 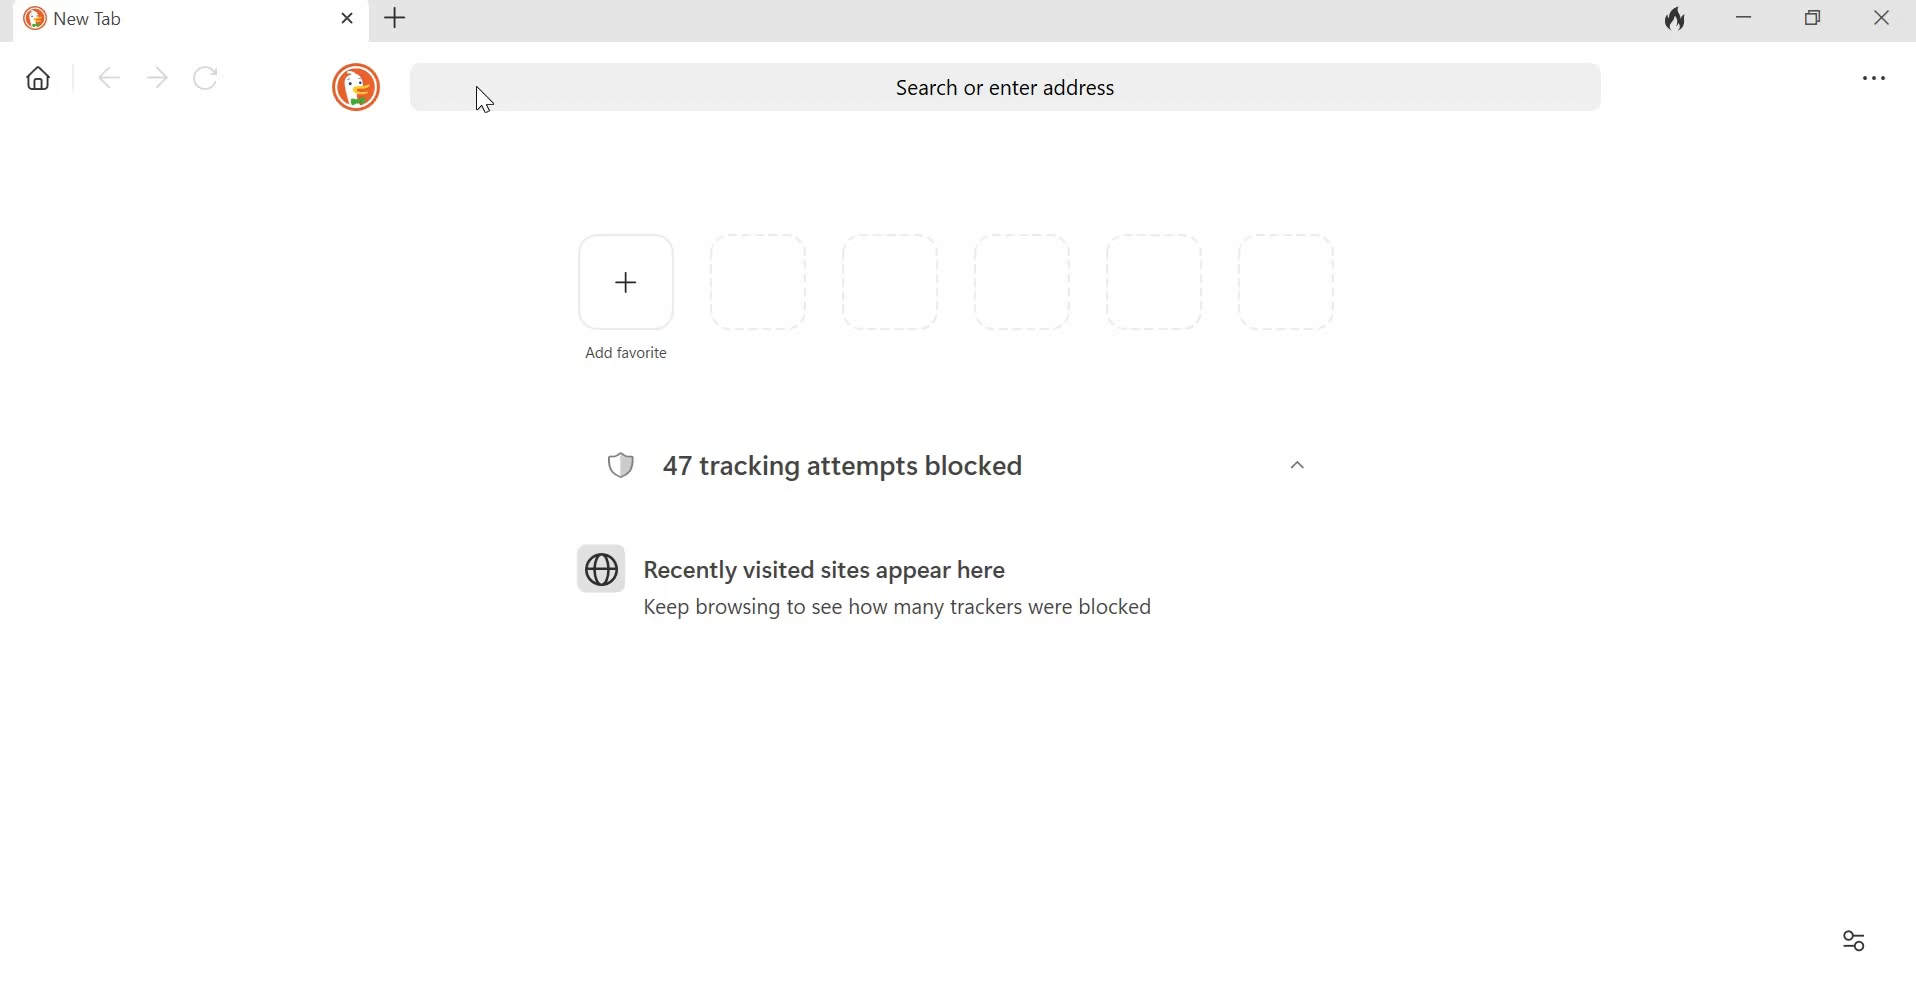 What do you see at coordinates (481, 101) in the screenshot?
I see `cursor` at bounding box center [481, 101].